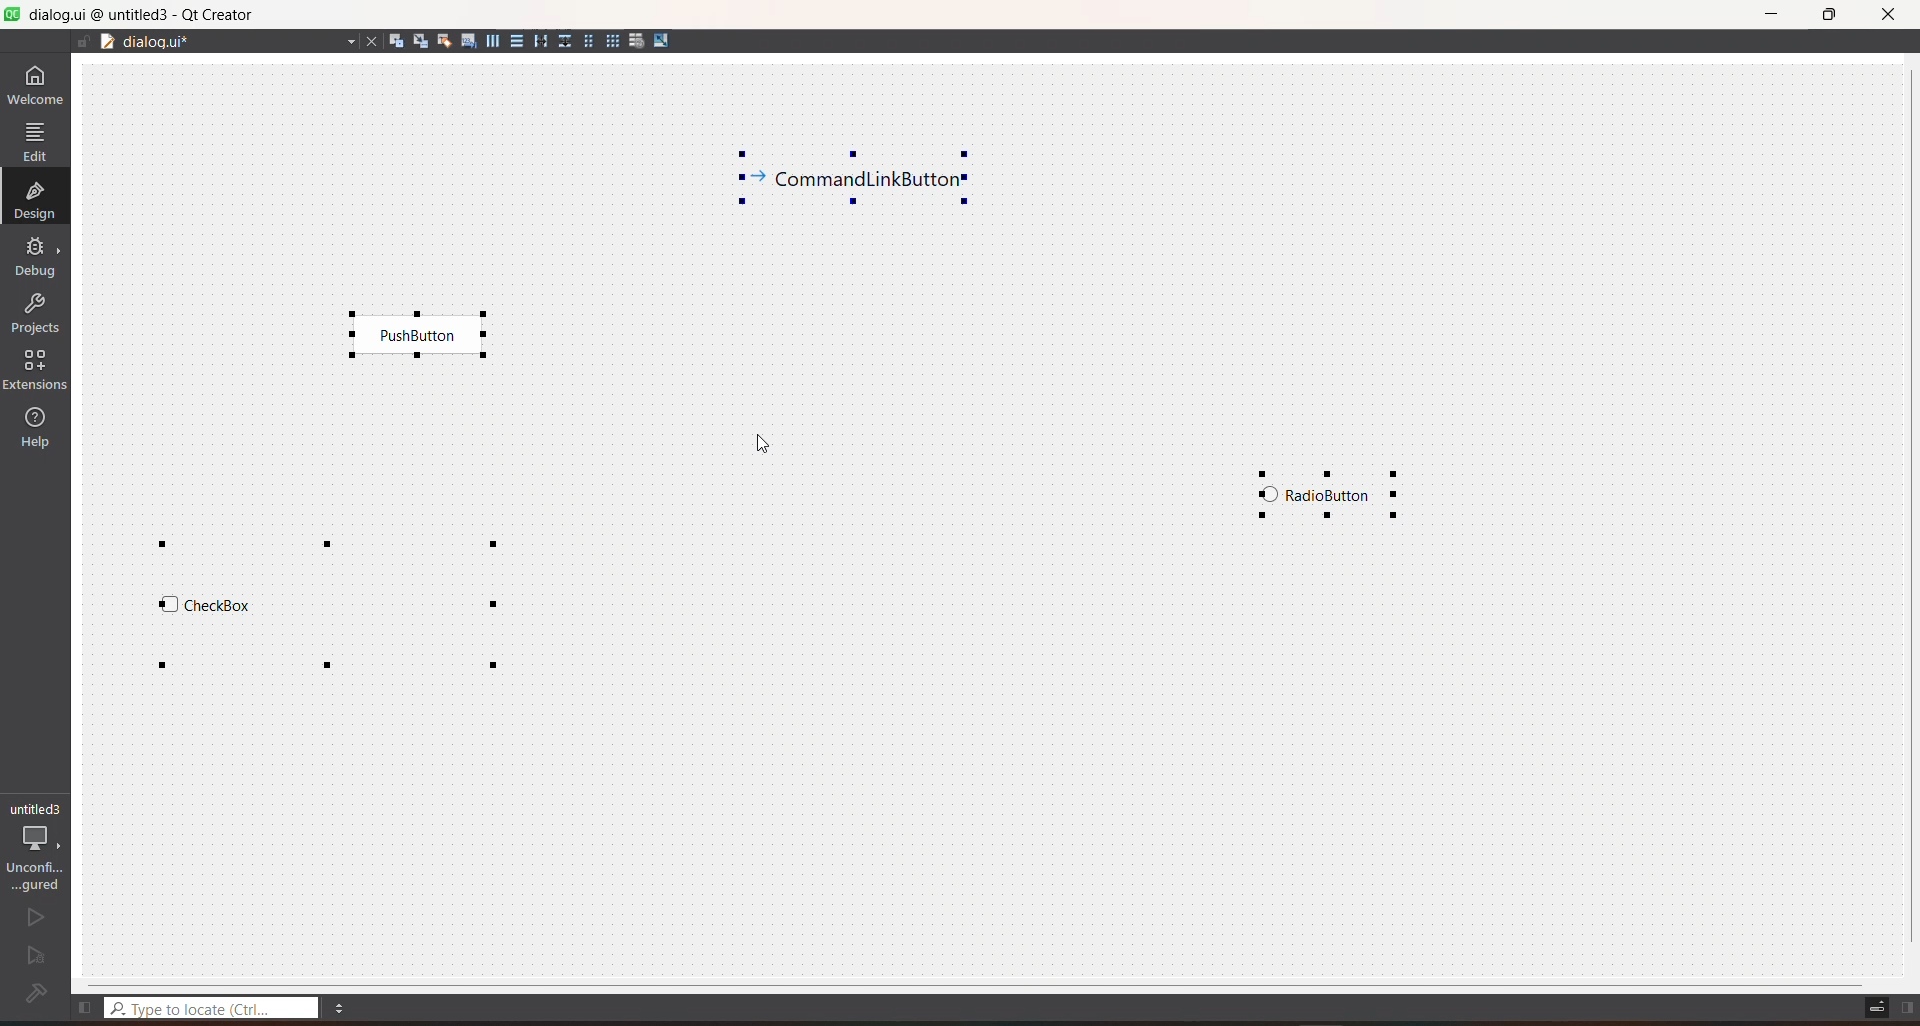 This screenshot has width=1920, height=1026. I want to click on break layout, so click(637, 41).